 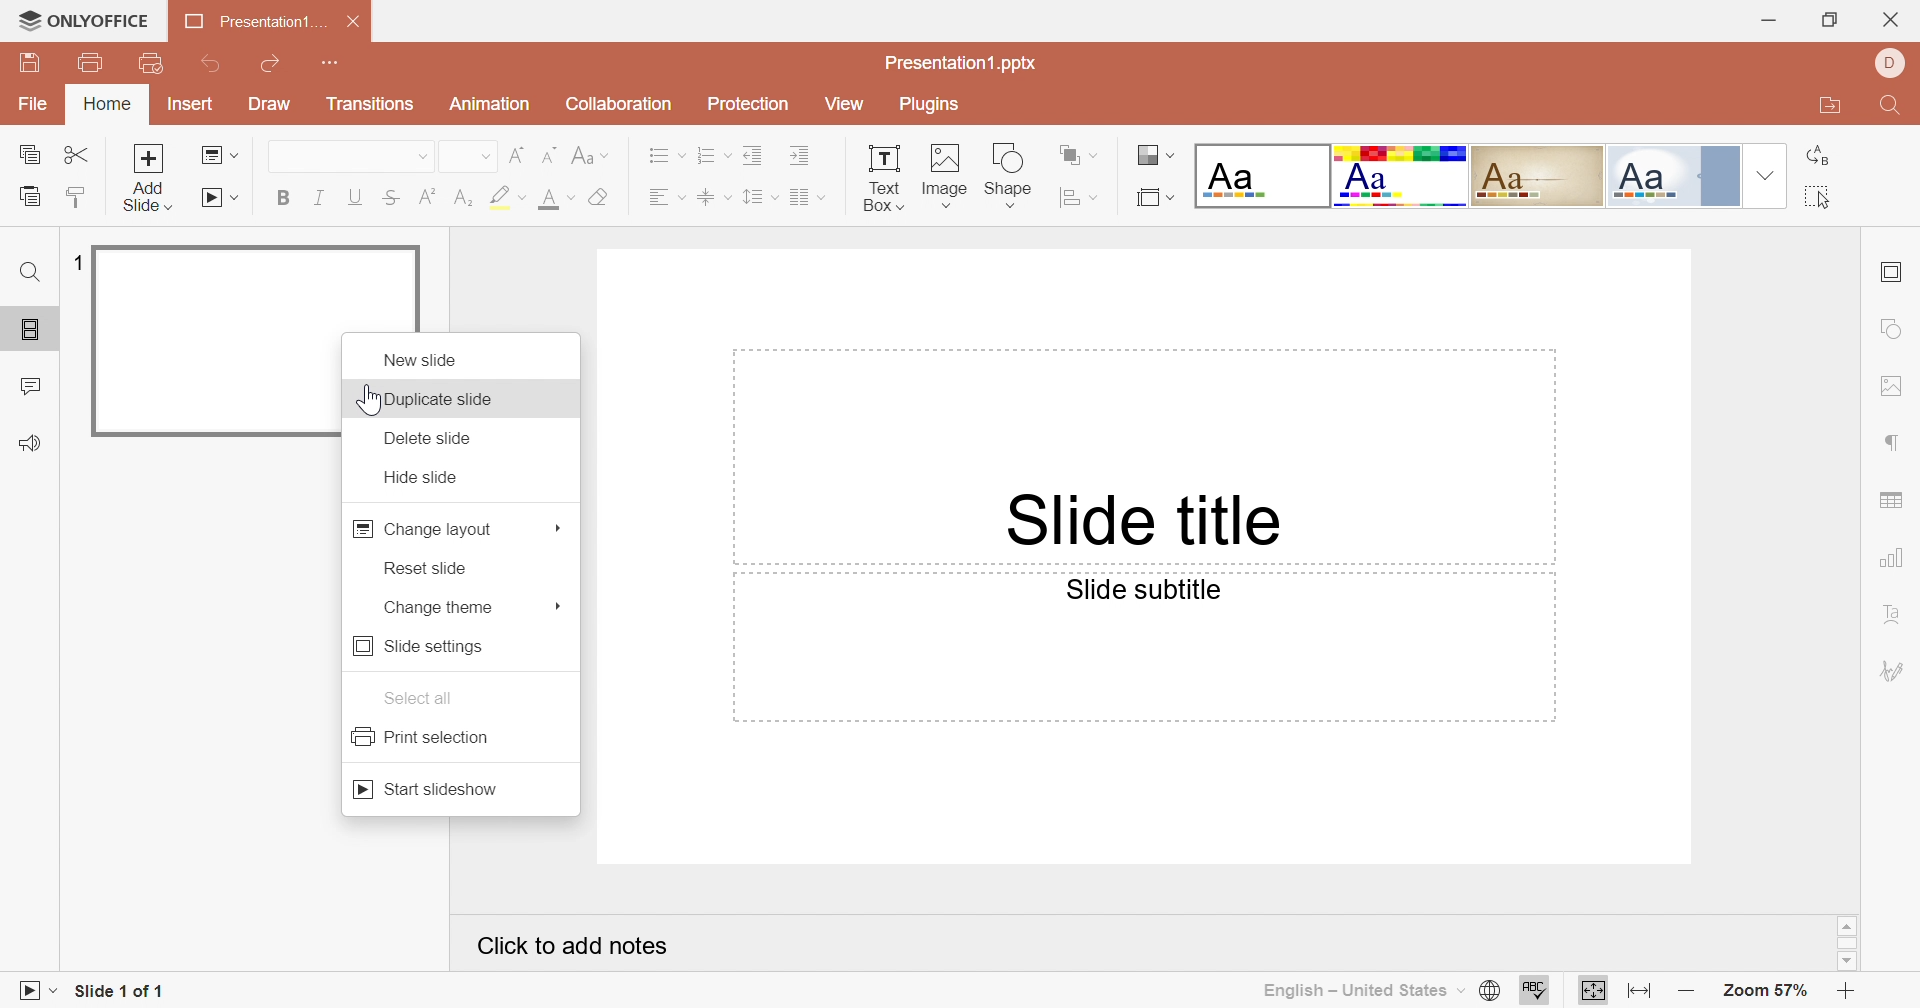 What do you see at coordinates (1008, 175) in the screenshot?
I see `Shape` at bounding box center [1008, 175].